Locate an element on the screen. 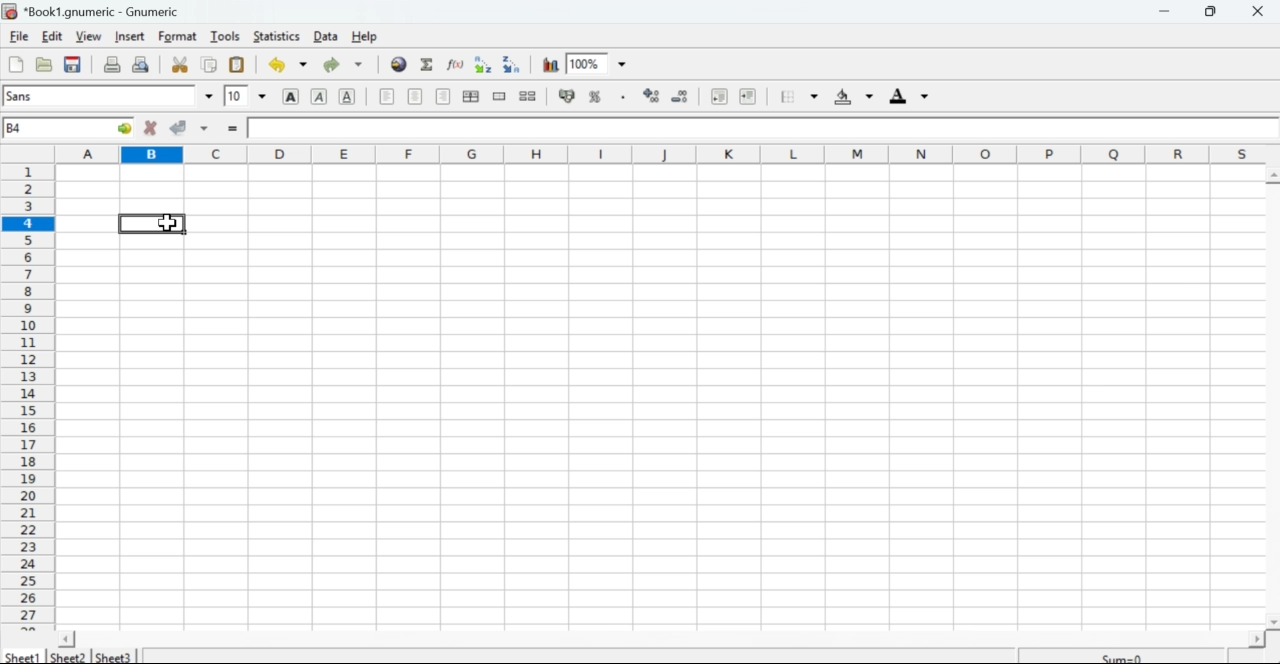 The height and width of the screenshot is (664, 1280). *Book1.gnumeric - Gnumeric is located at coordinates (107, 11).